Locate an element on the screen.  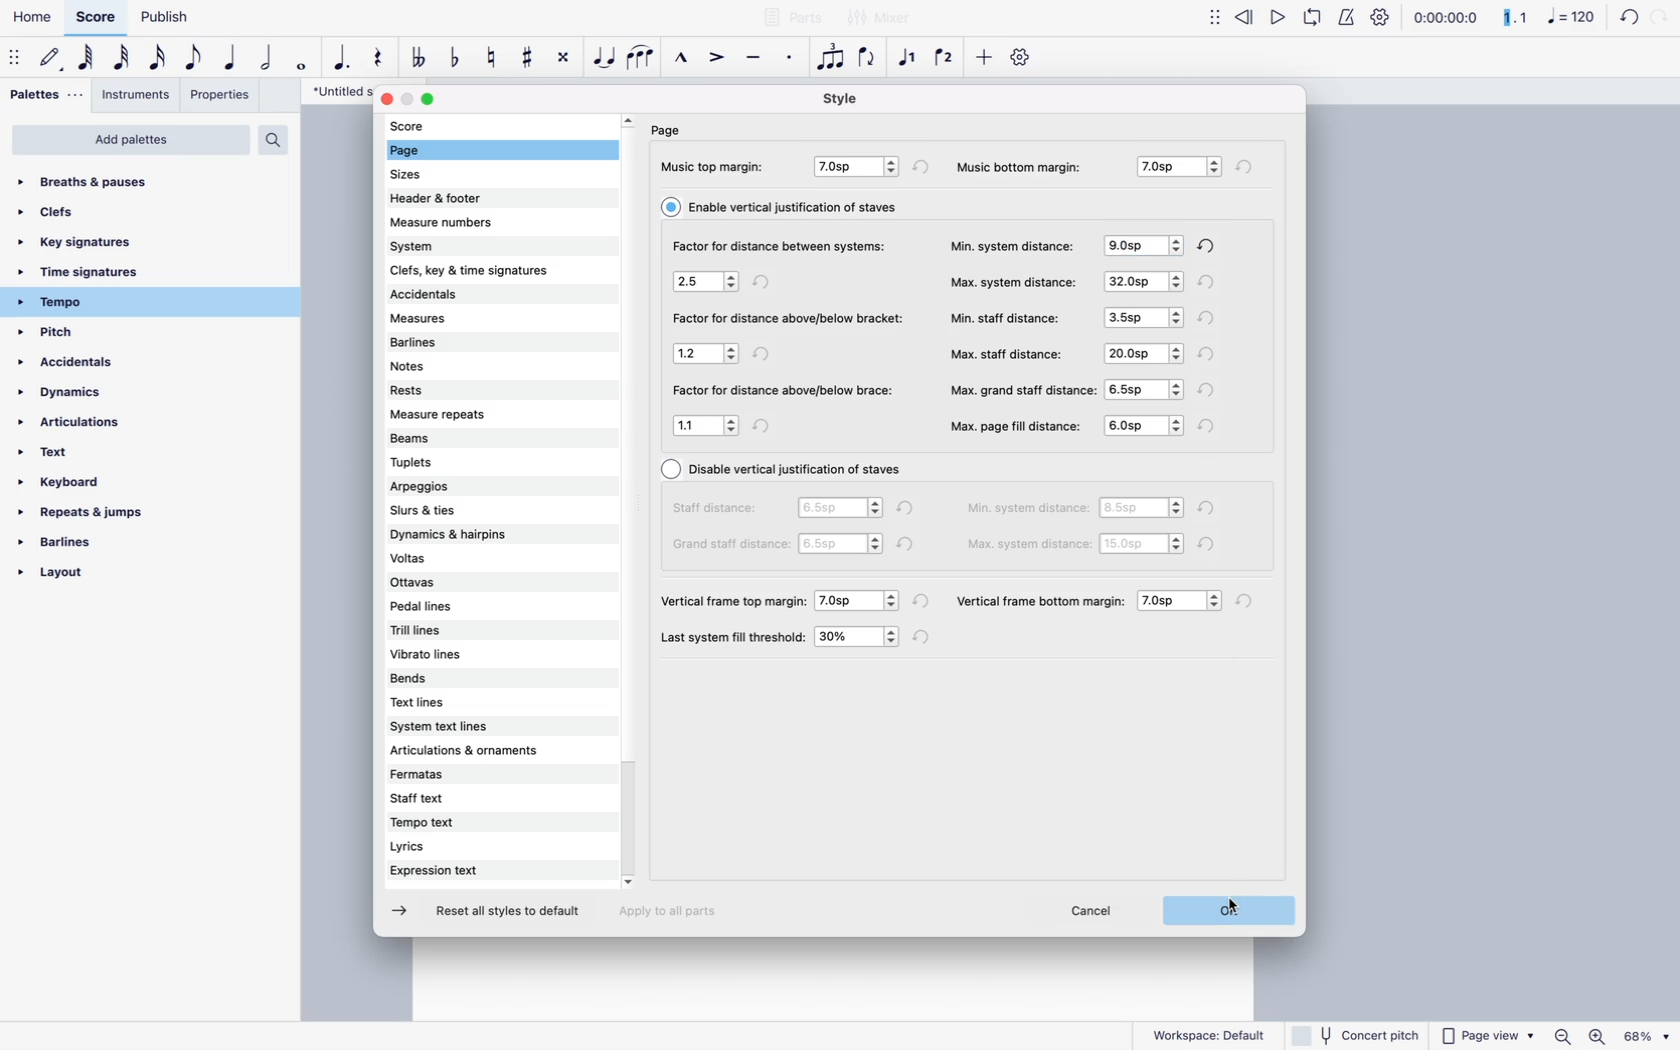
tenuto is located at coordinates (757, 58).